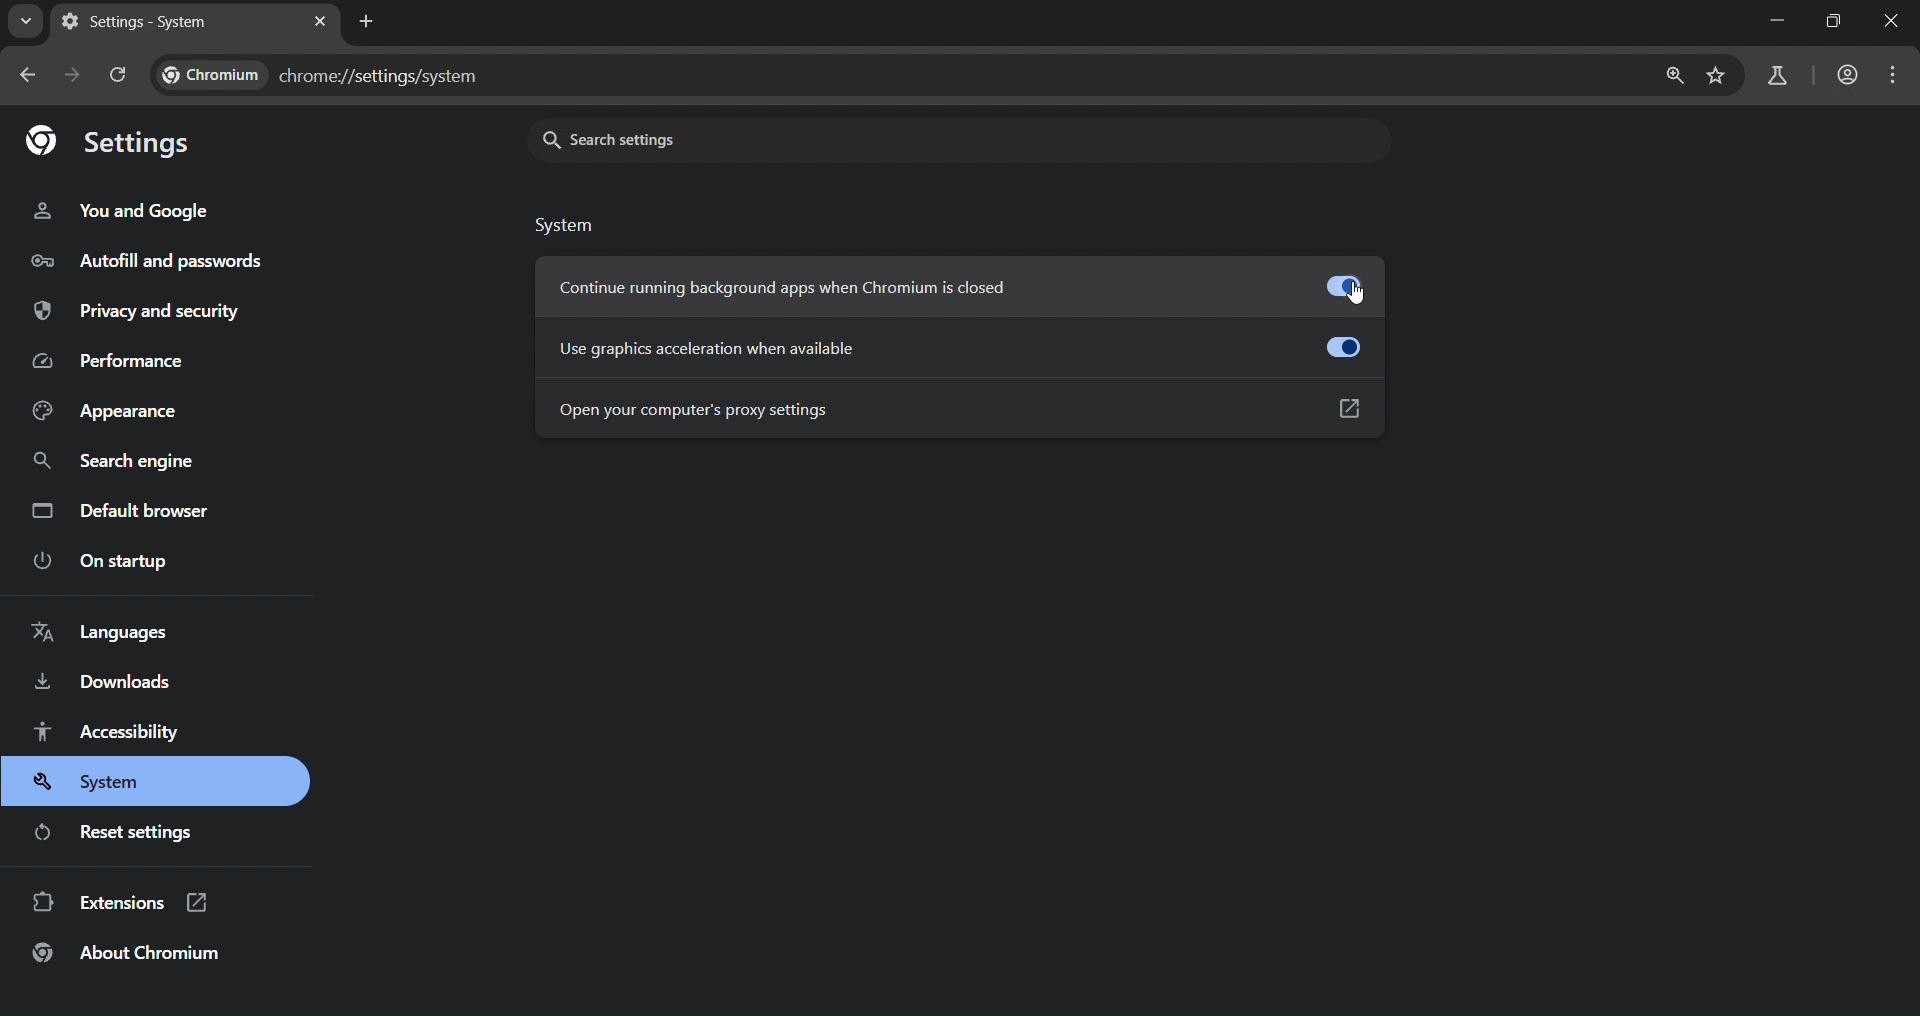 The height and width of the screenshot is (1016, 1920). Describe the element at coordinates (73, 77) in the screenshot. I see `go forward one page` at that location.